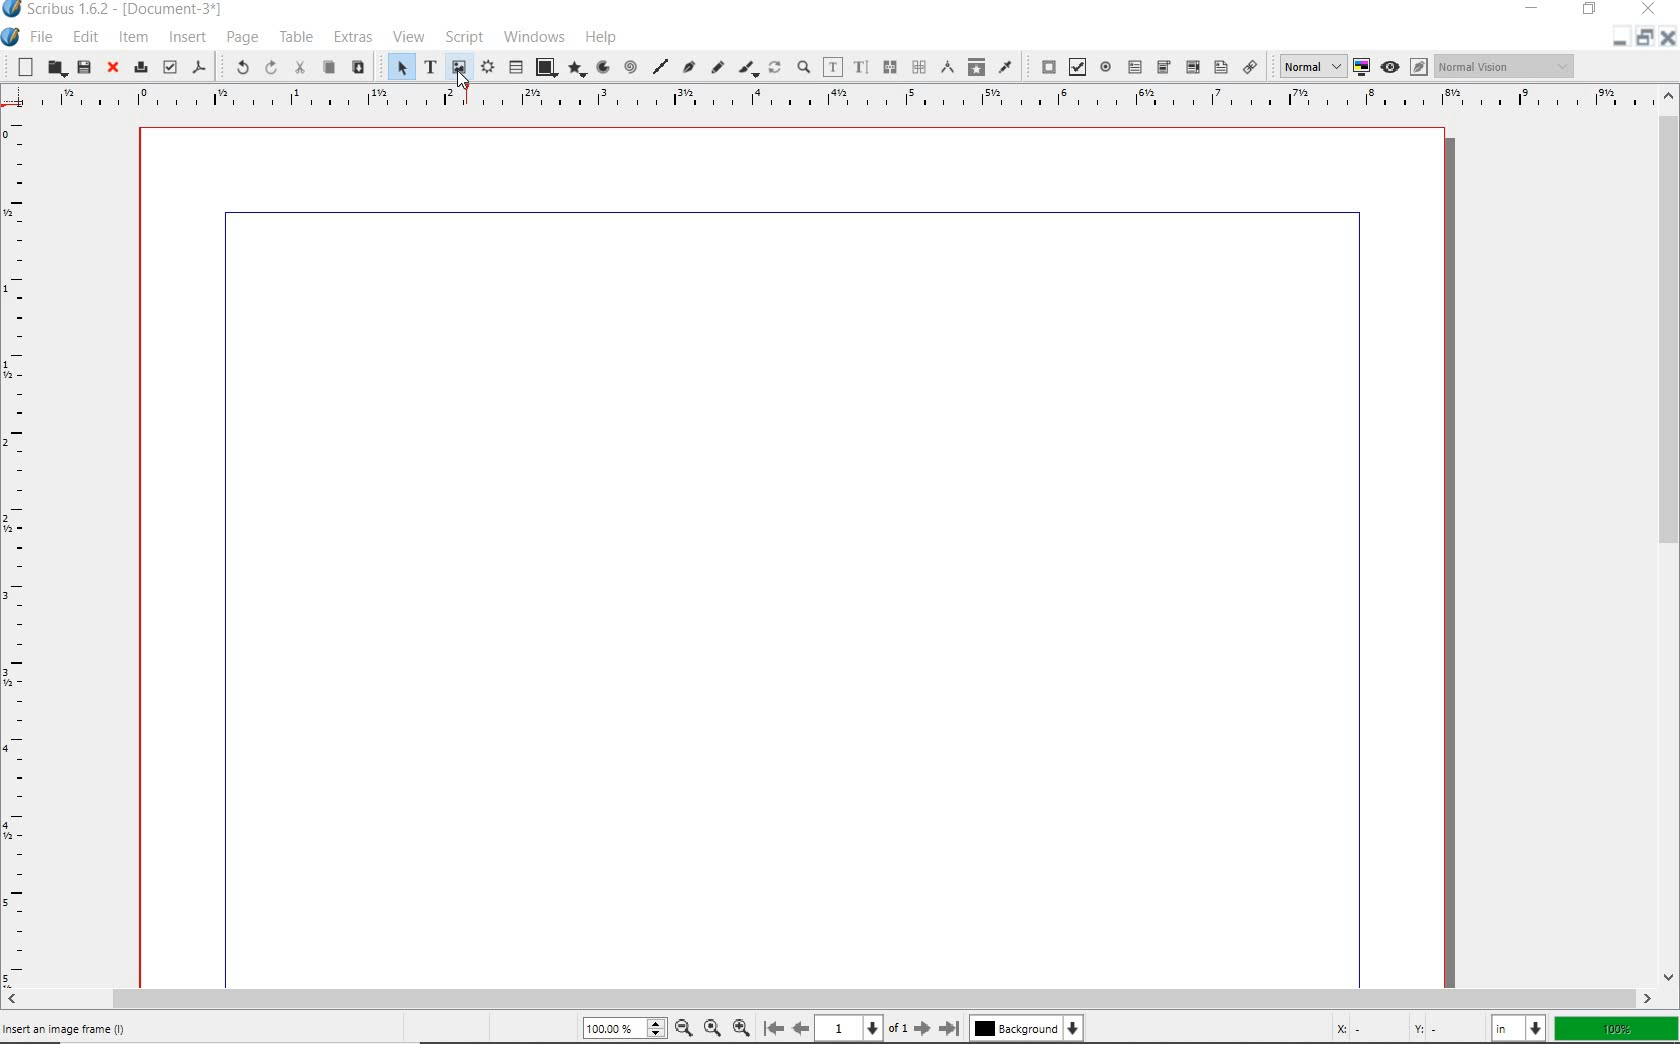  I want to click on close, so click(1668, 37).